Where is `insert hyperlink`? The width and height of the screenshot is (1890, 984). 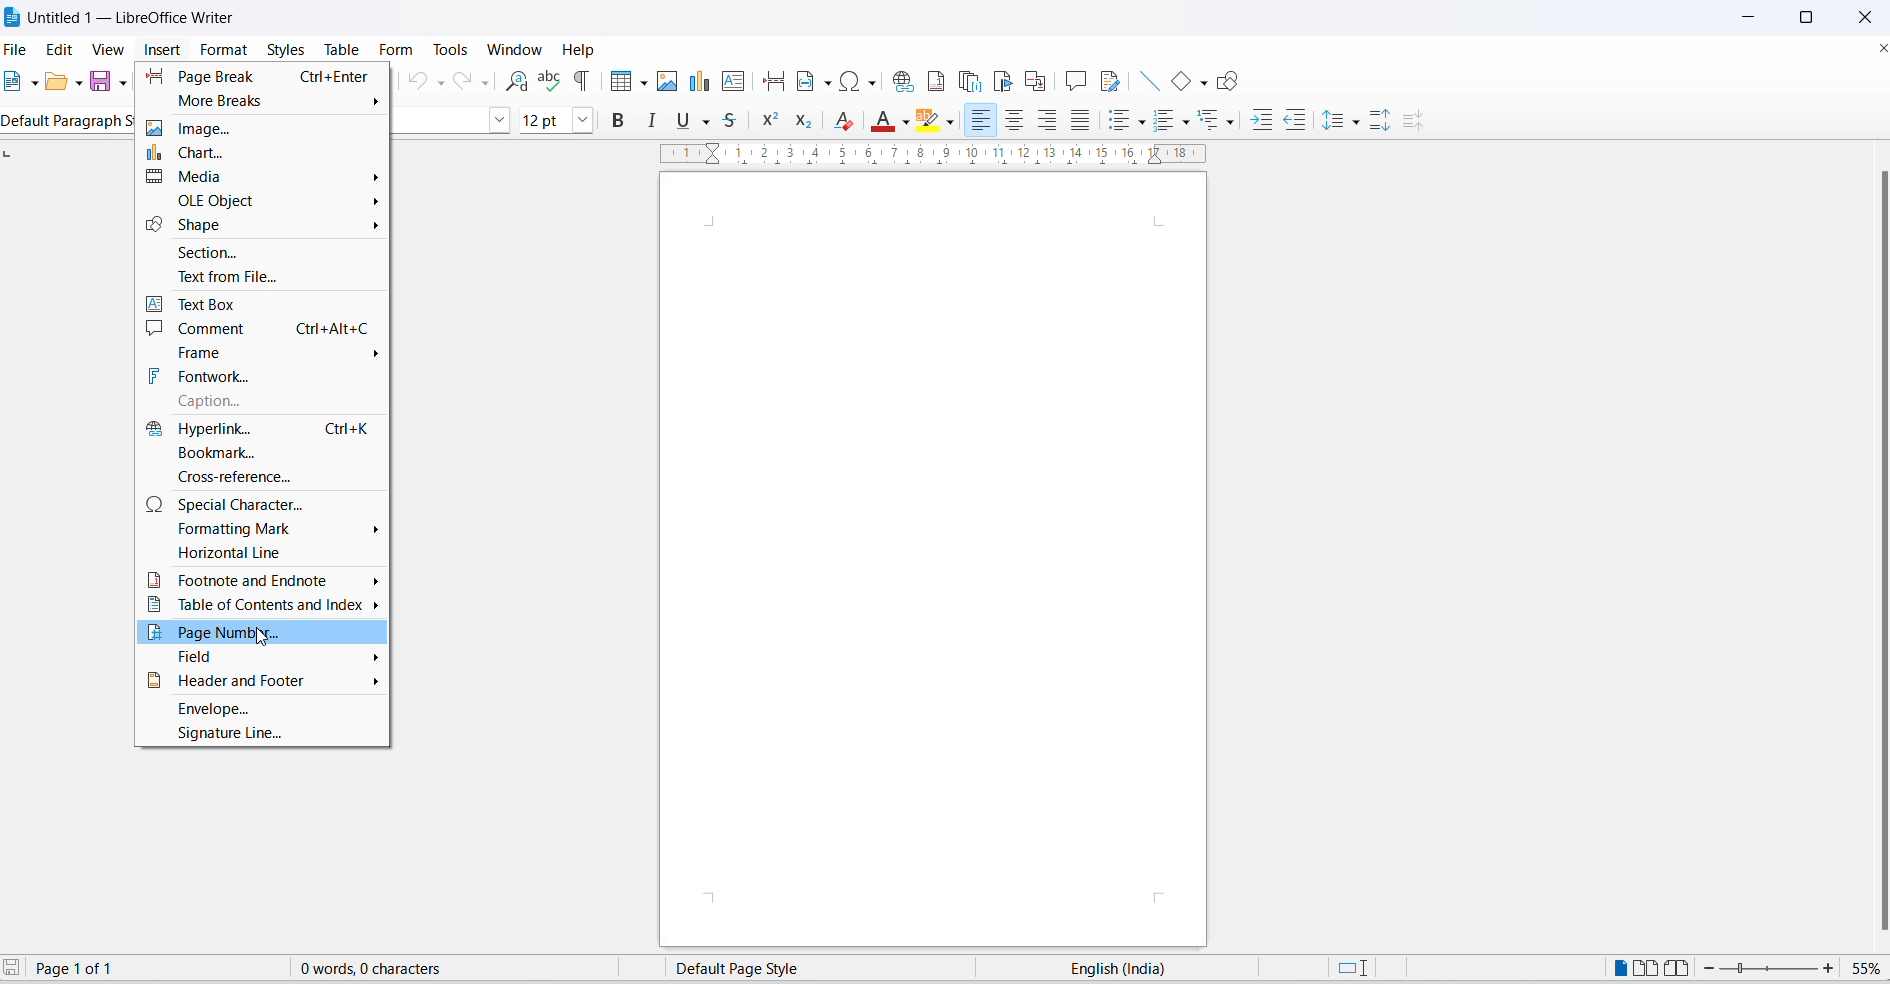 insert hyperlink is located at coordinates (902, 80).